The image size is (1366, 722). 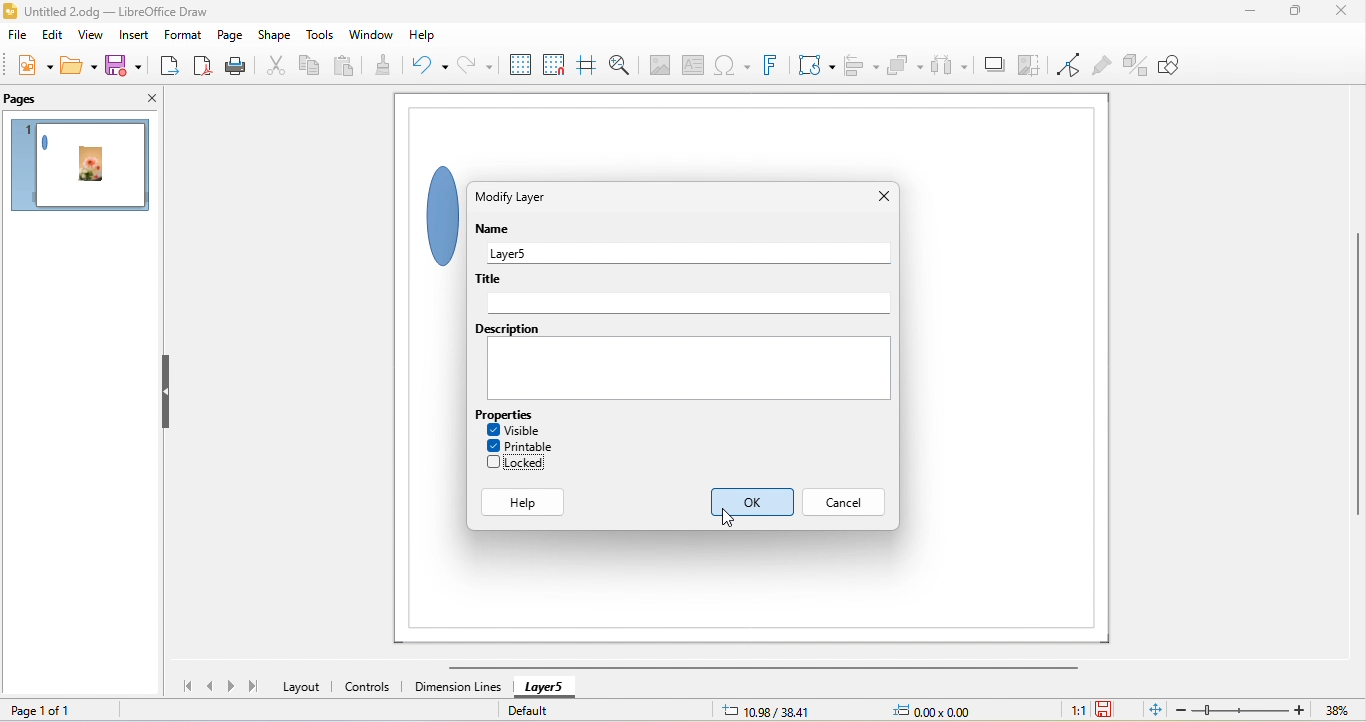 What do you see at coordinates (556, 64) in the screenshot?
I see `snap to grid` at bounding box center [556, 64].